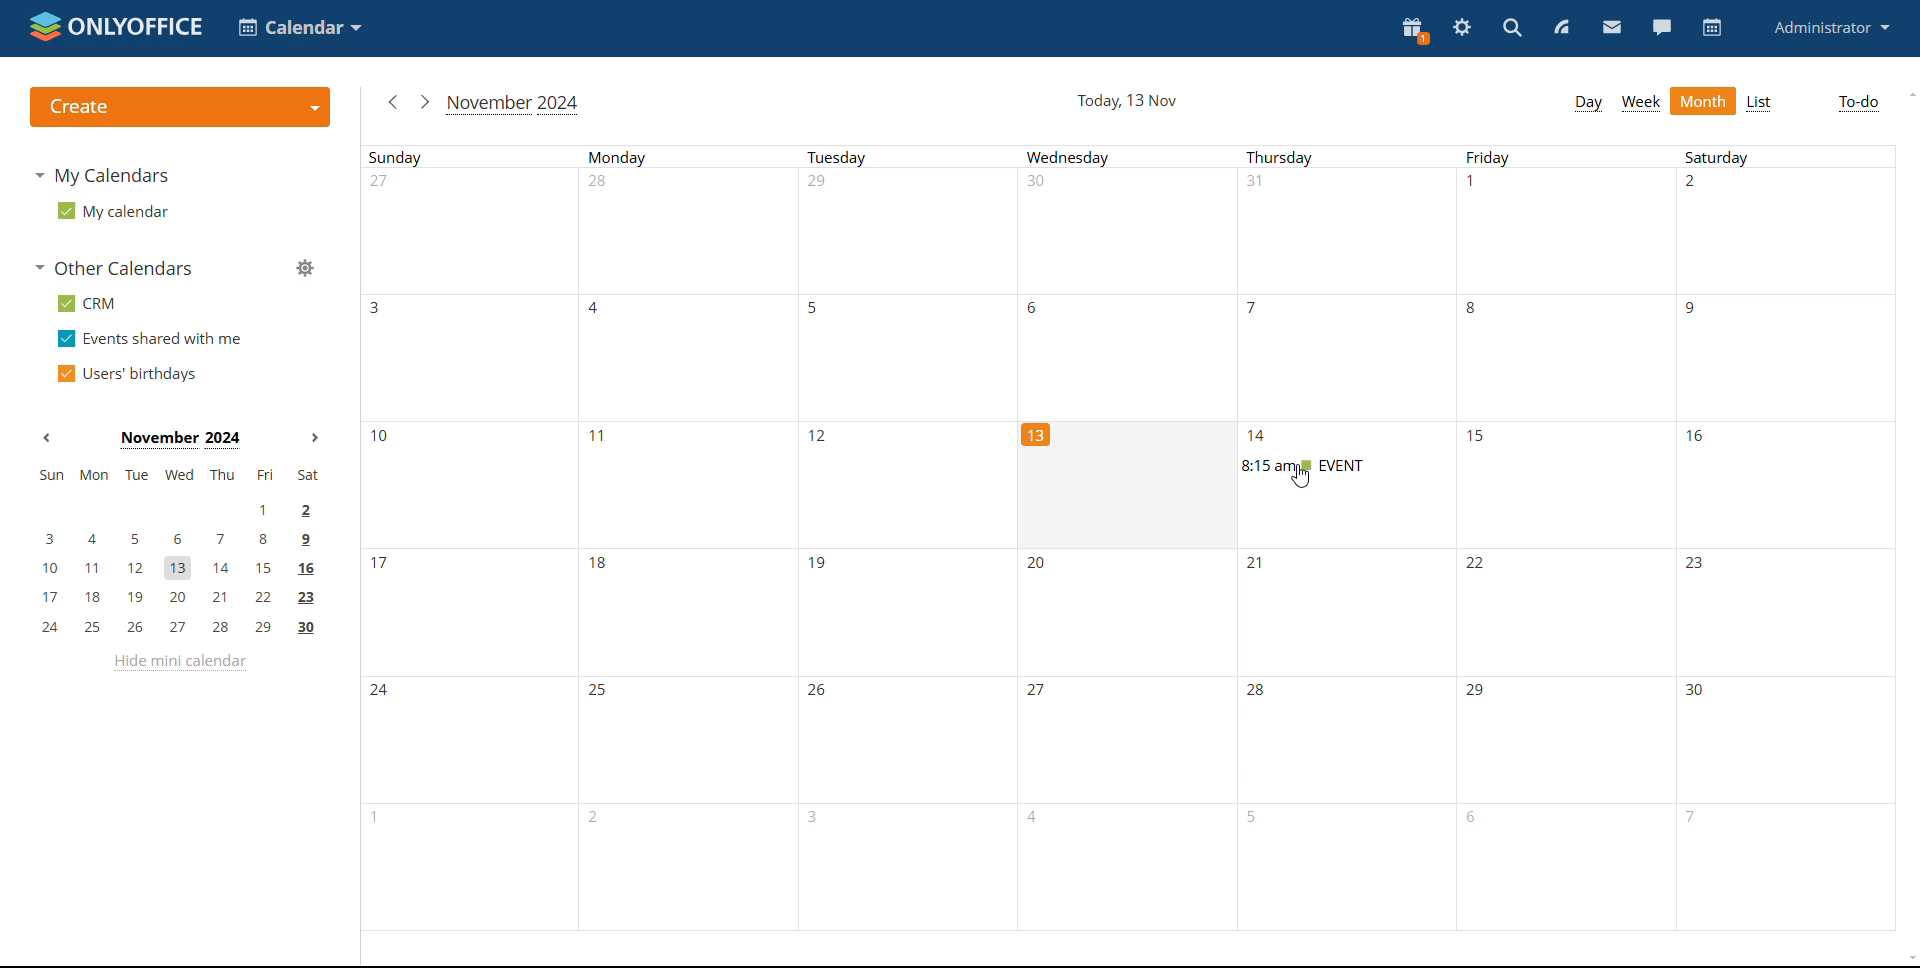  What do you see at coordinates (299, 27) in the screenshot?
I see `select application` at bounding box center [299, 27].